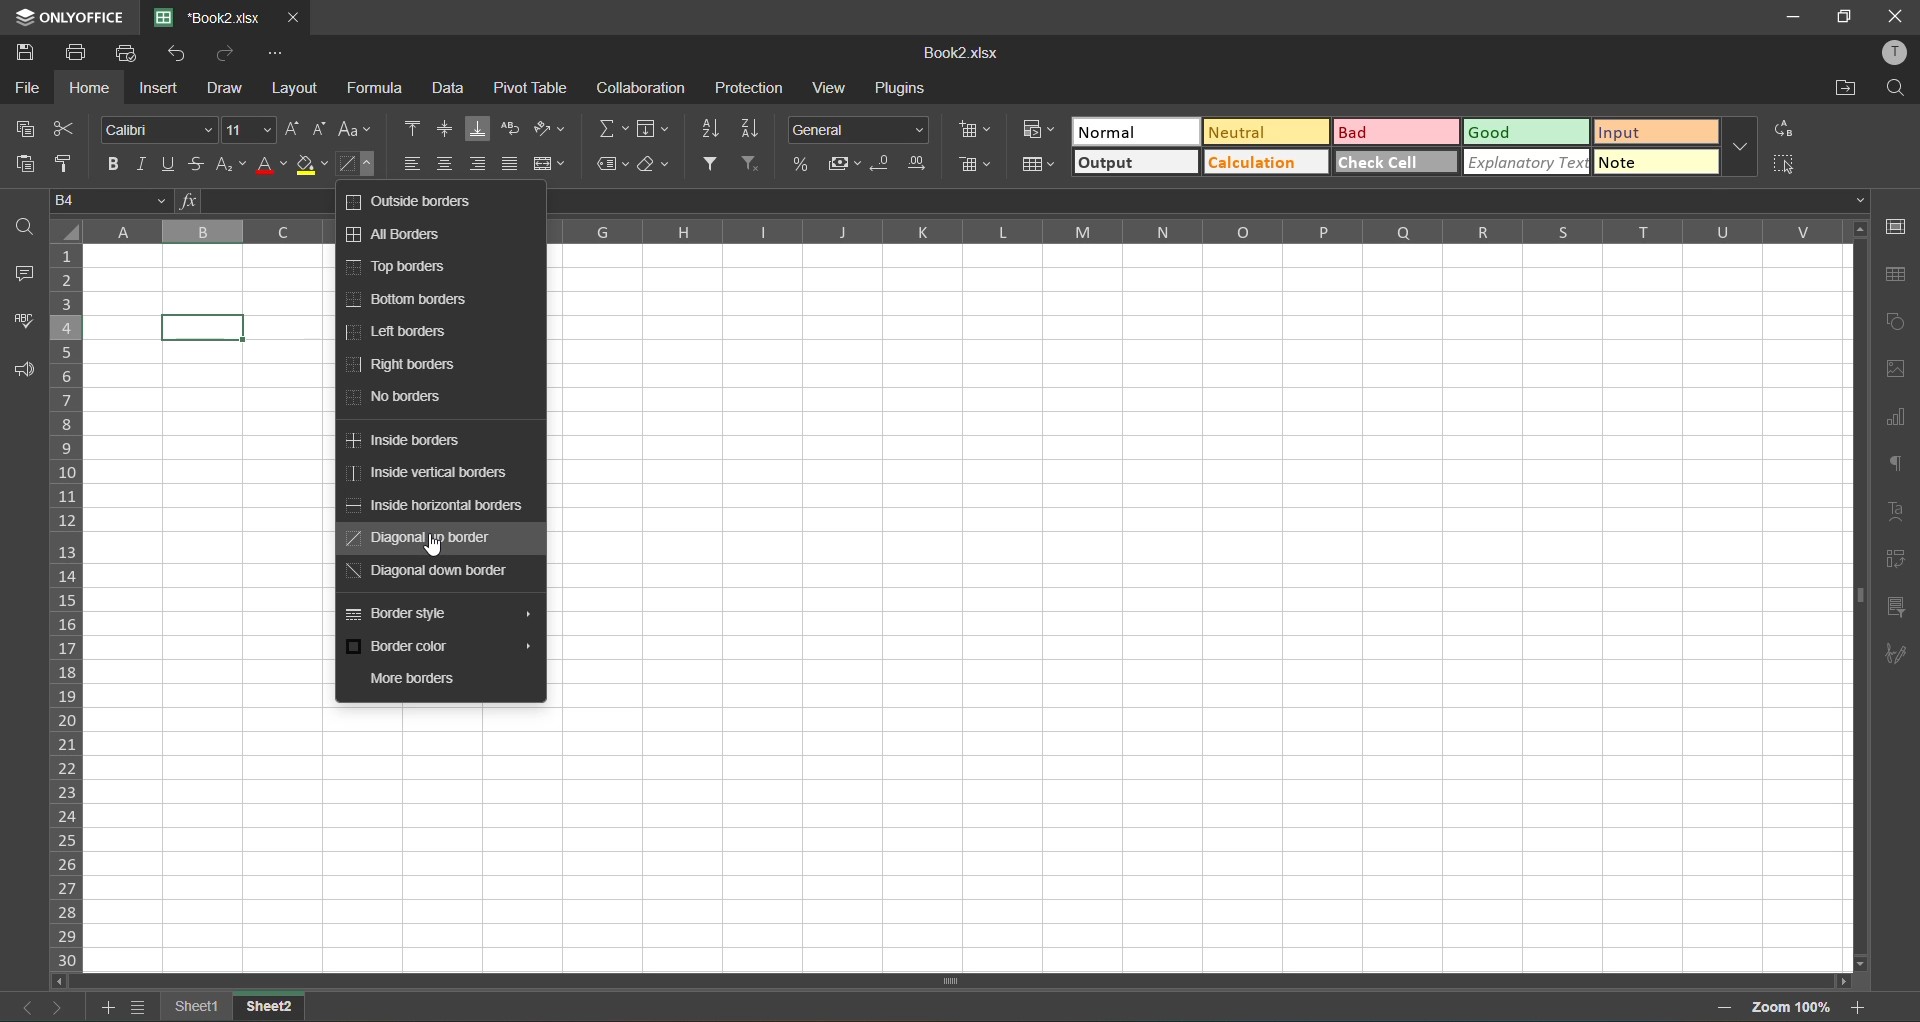 The image size is (1920, 1022). Describe the element at coordinates (1653, 132) in the screenshot. I see `input` at that location.